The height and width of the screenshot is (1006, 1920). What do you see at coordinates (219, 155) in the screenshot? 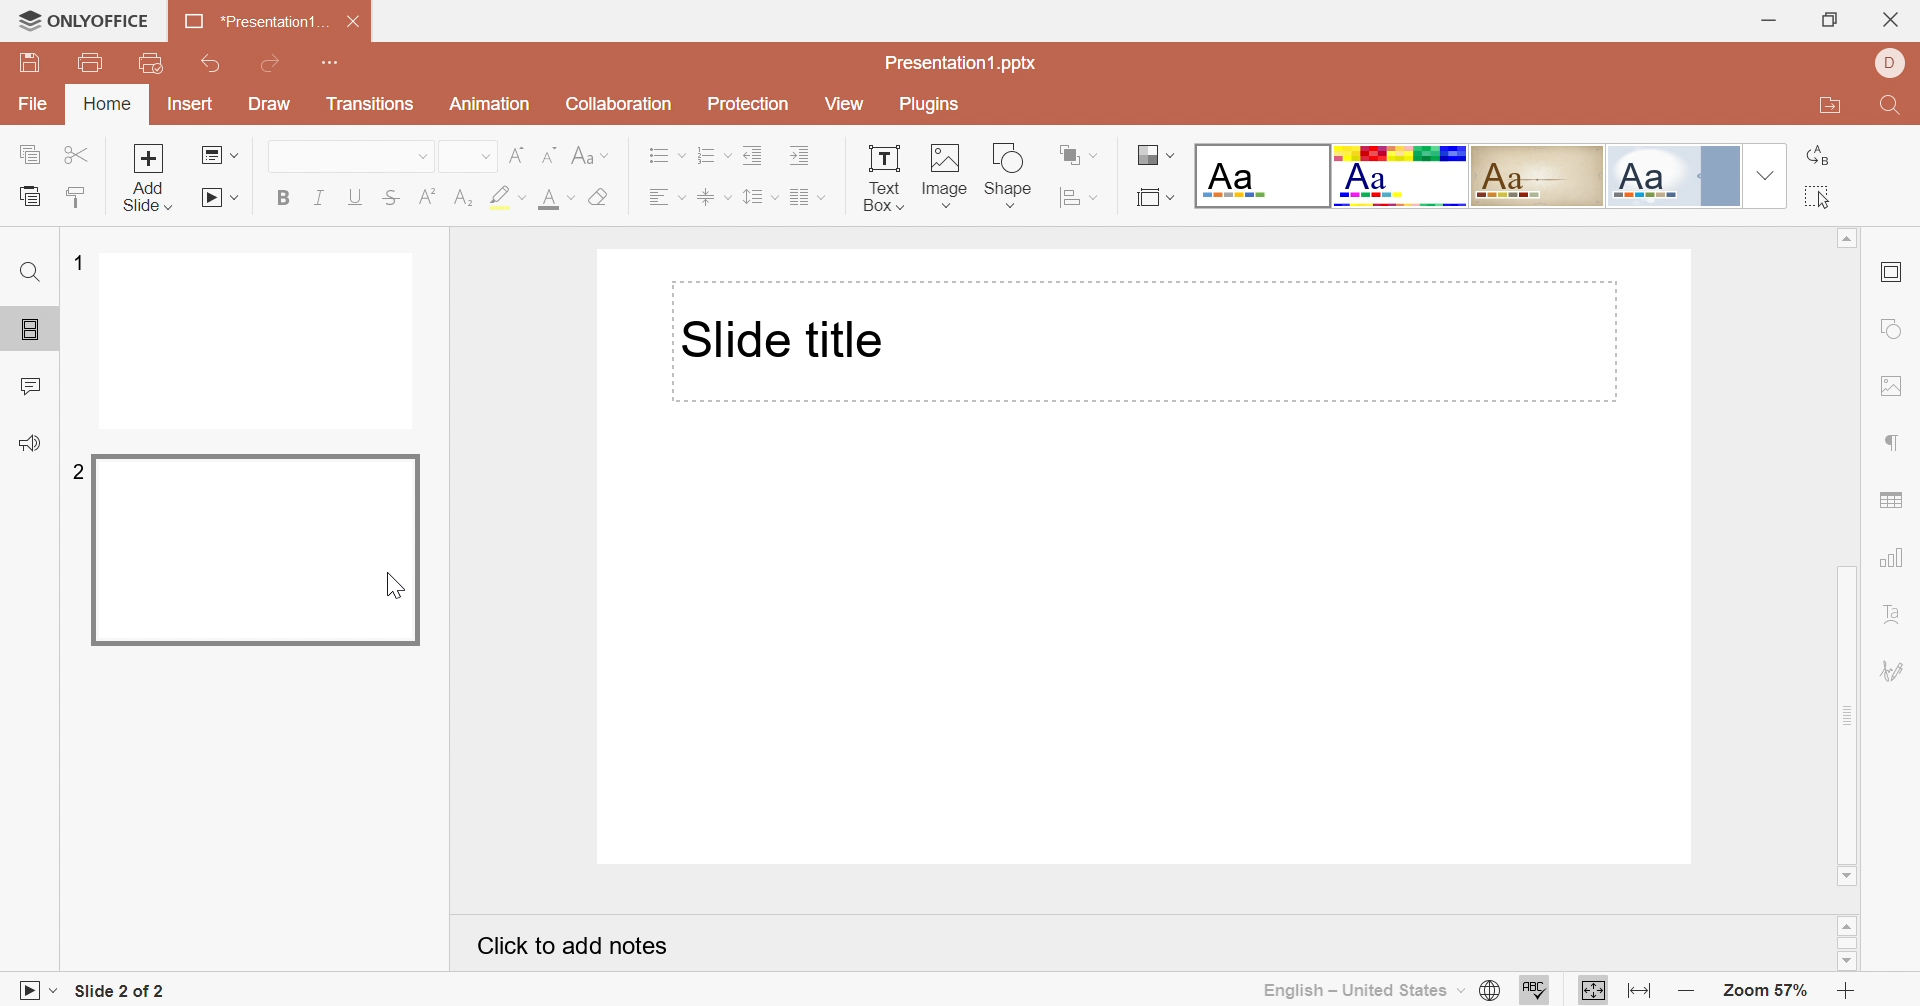
I see `Change slide layout` at bounding box center [219, 155].